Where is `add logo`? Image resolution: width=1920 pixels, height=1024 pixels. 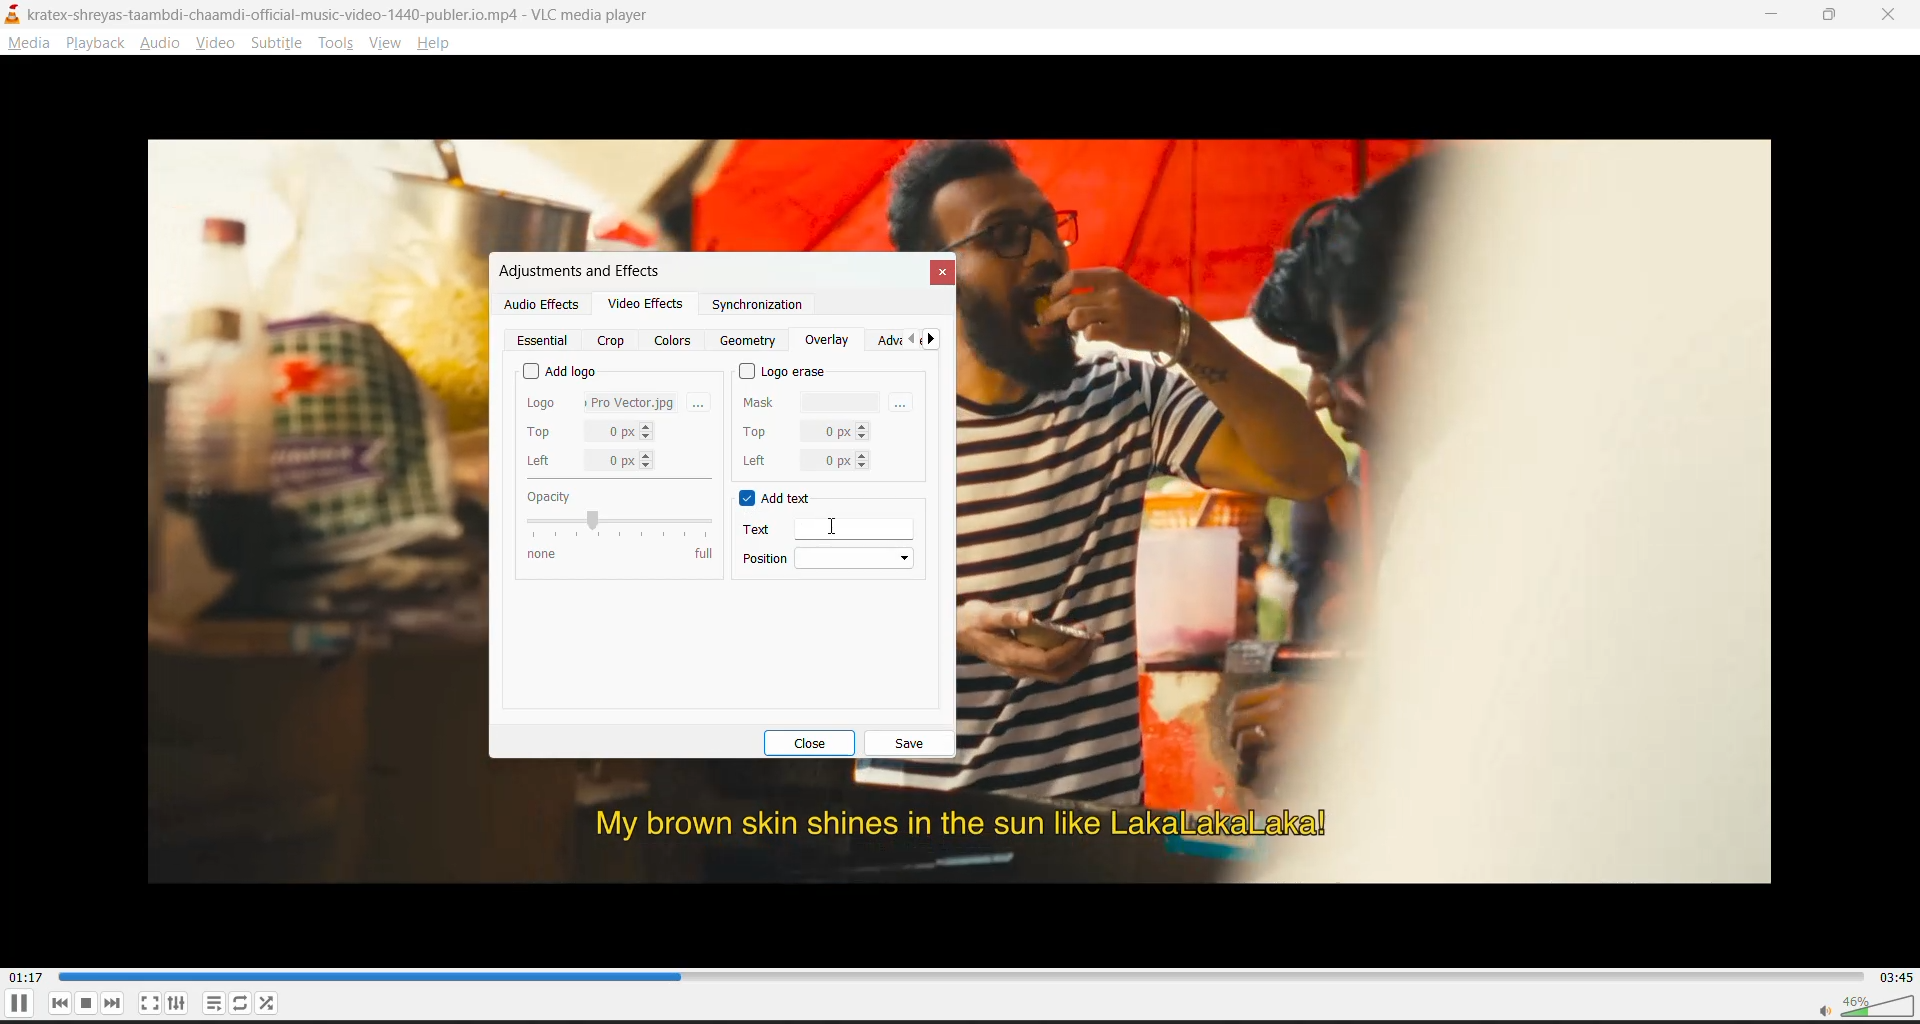 add logo is located at coordinates (560, 368).